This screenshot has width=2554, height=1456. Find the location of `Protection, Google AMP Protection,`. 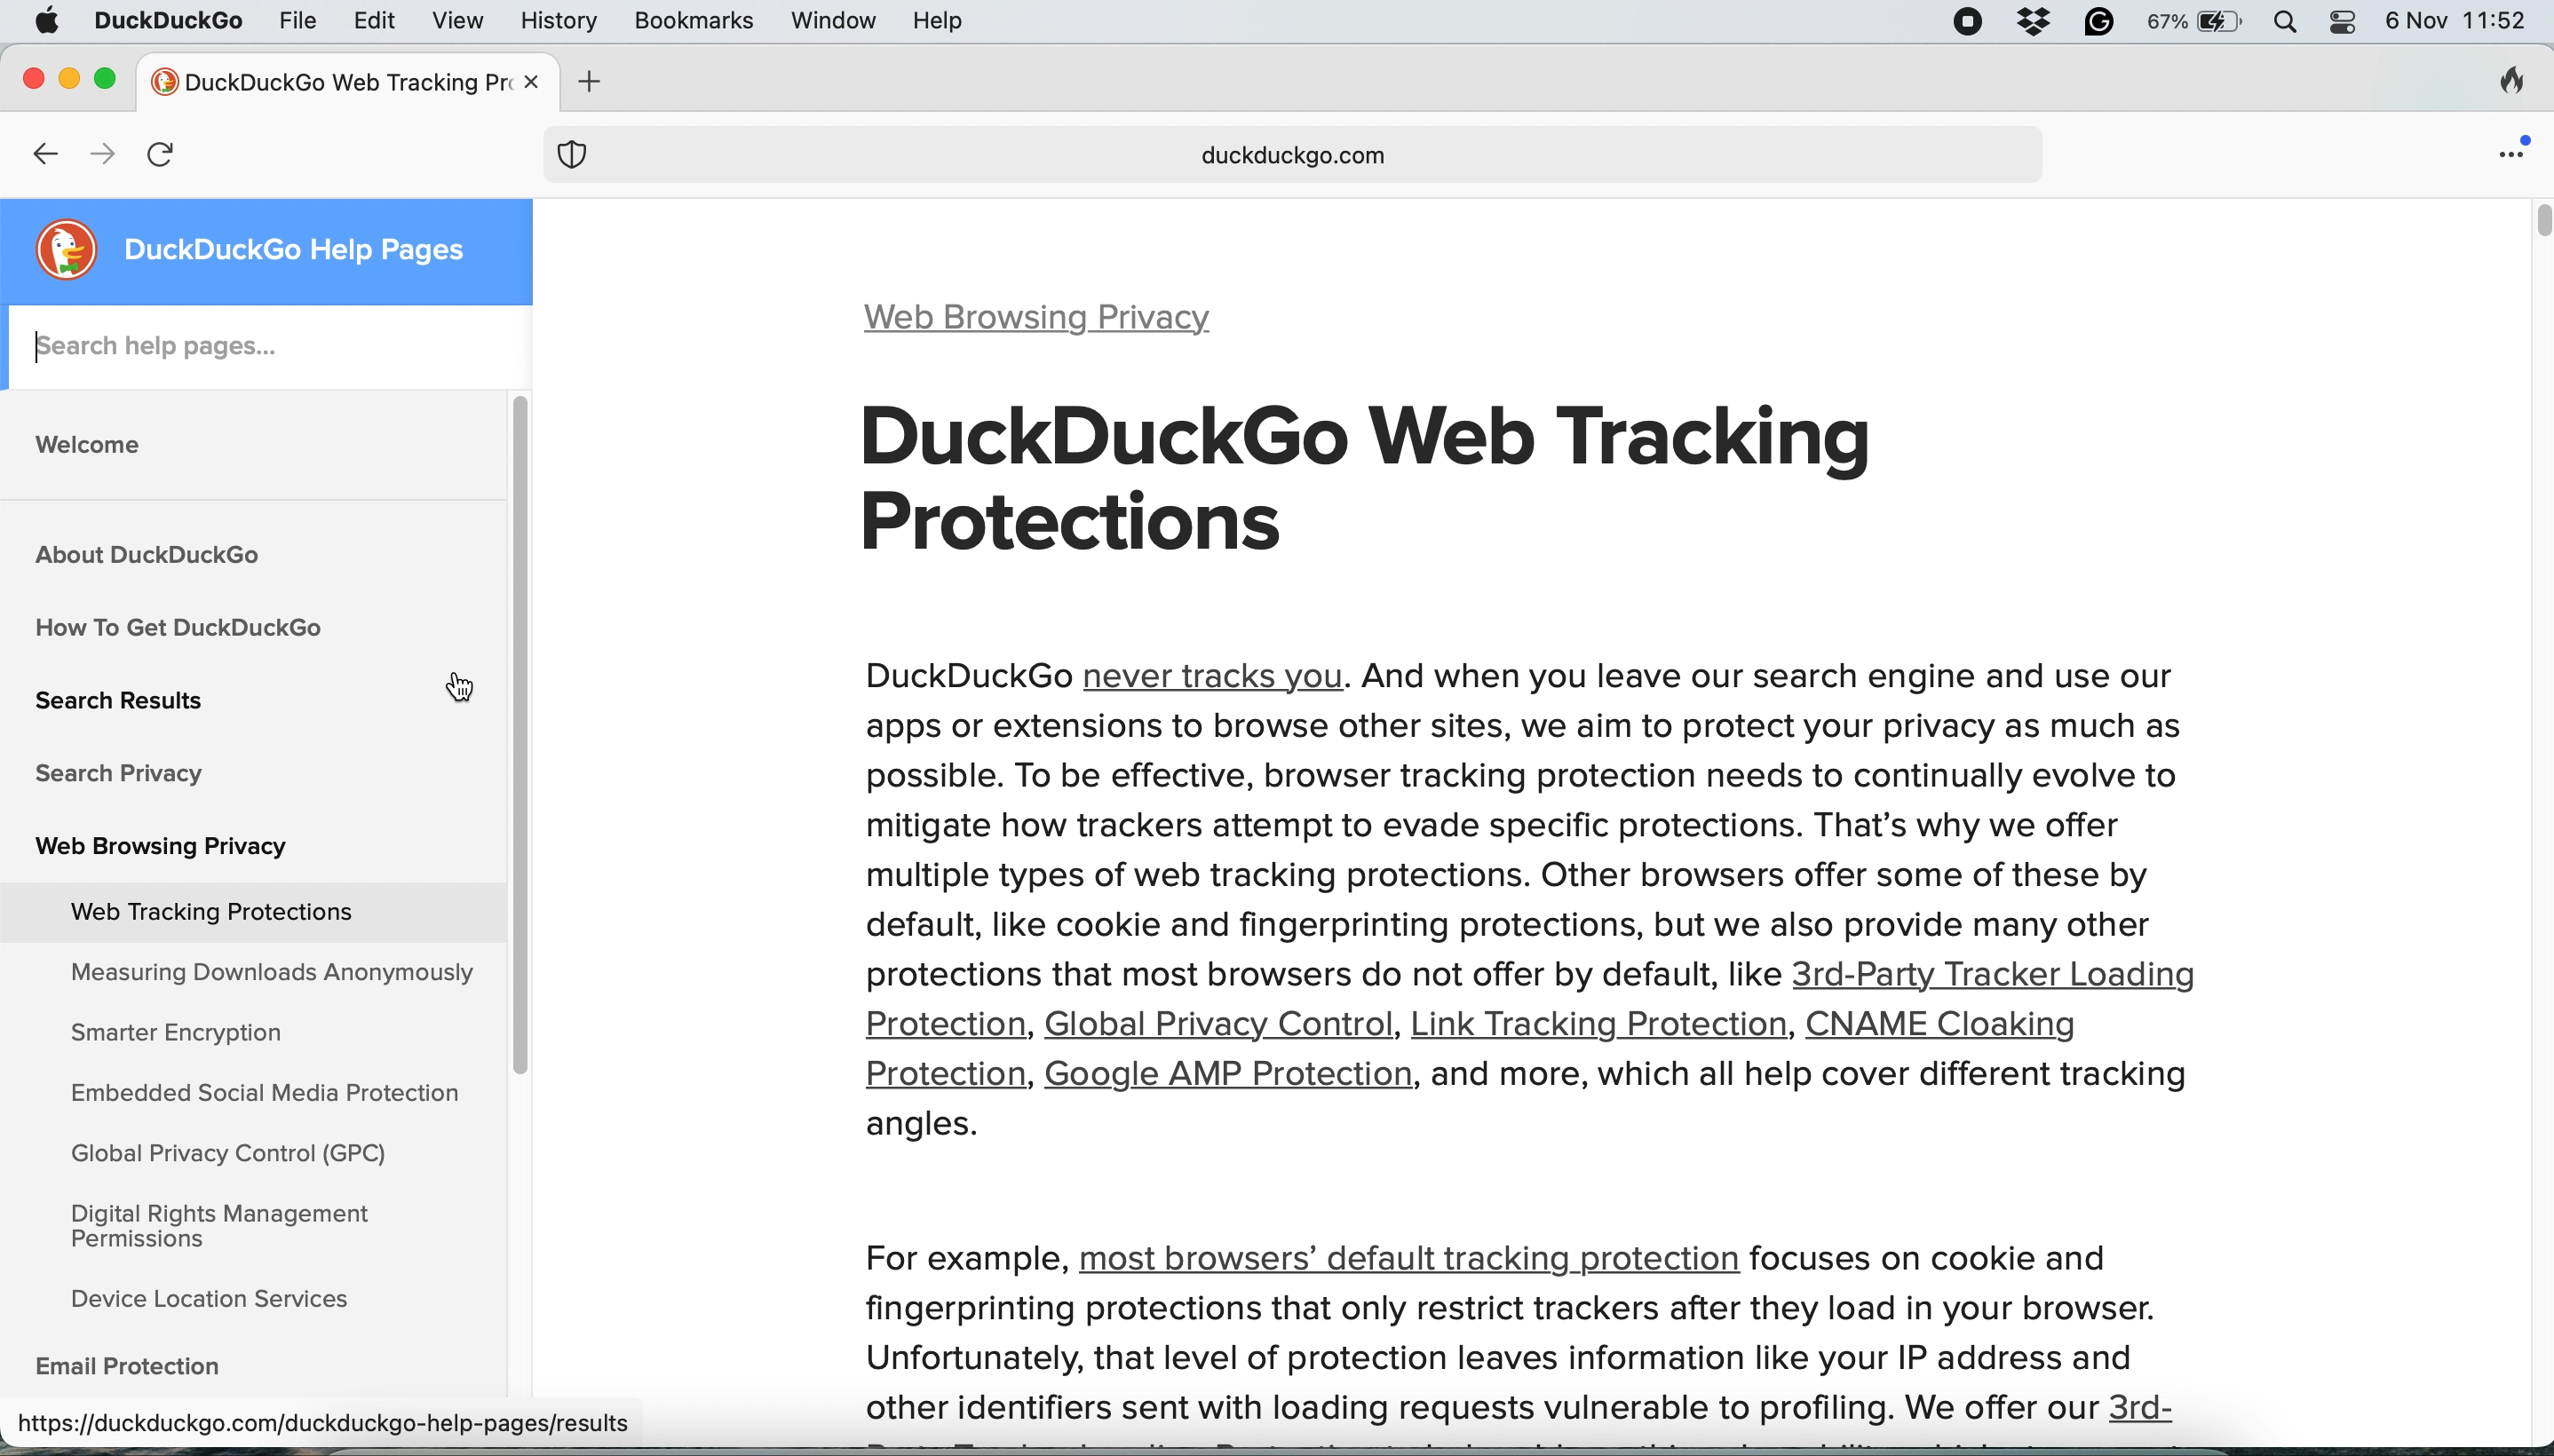

Protection, Google AMP Protection, is located at coordinates (1130, 1078).